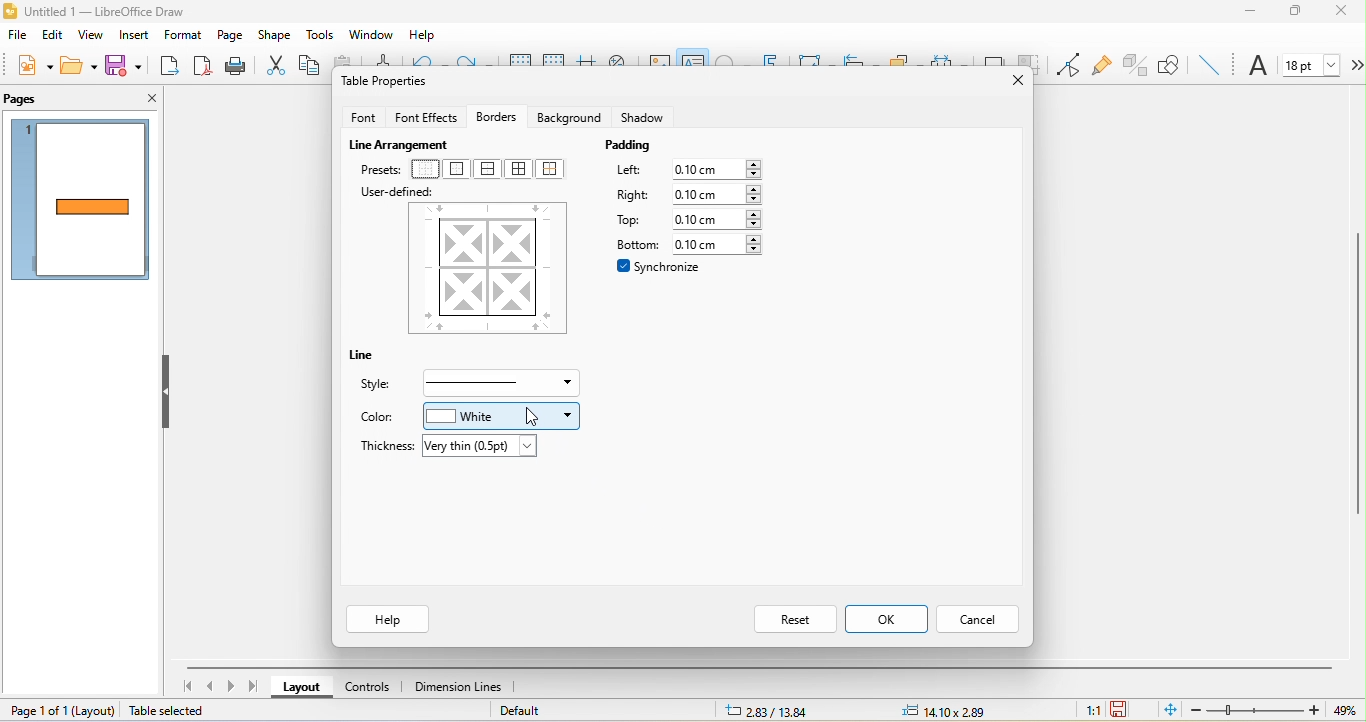 This screenshot has height=722, width=1366. What do you see at coordinates (382, 444) in the screenshot?
I see `thickness` at bounding box center [382, 444].